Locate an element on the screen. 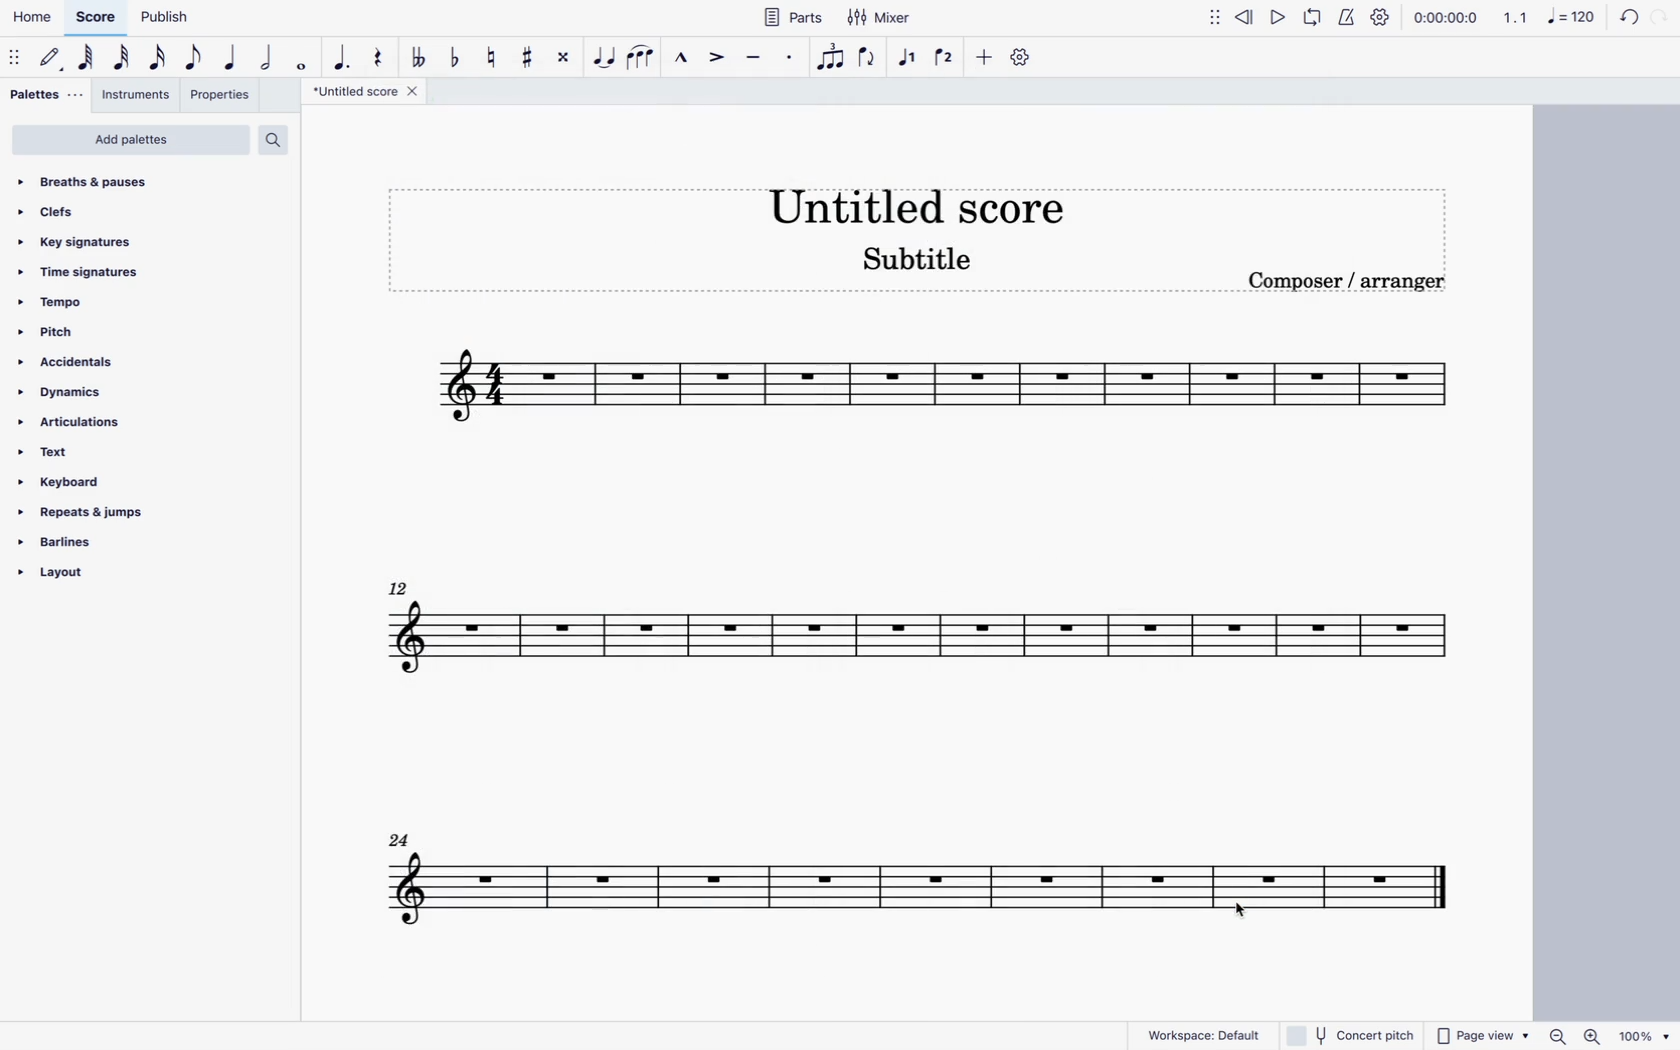 The height and width of the screenshot is (1050, 1680). Mixer is located at coordinates (883, 15).